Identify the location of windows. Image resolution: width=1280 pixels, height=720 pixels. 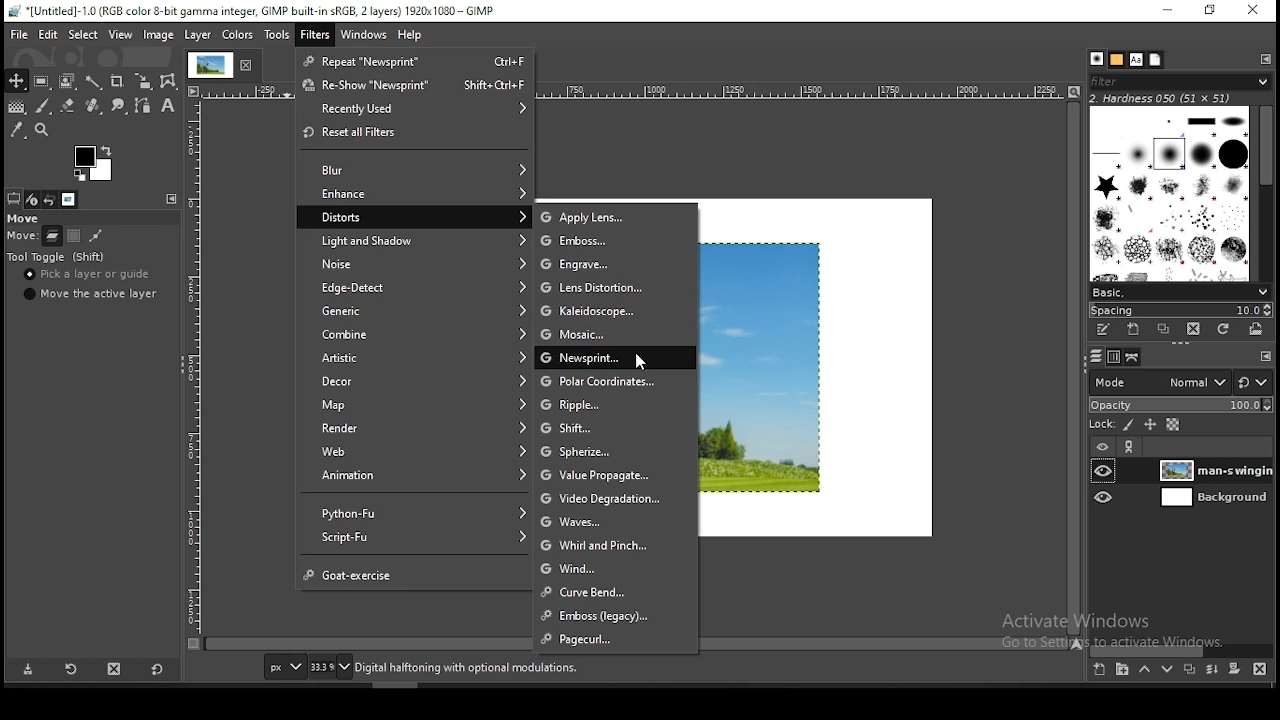
(364, 35).